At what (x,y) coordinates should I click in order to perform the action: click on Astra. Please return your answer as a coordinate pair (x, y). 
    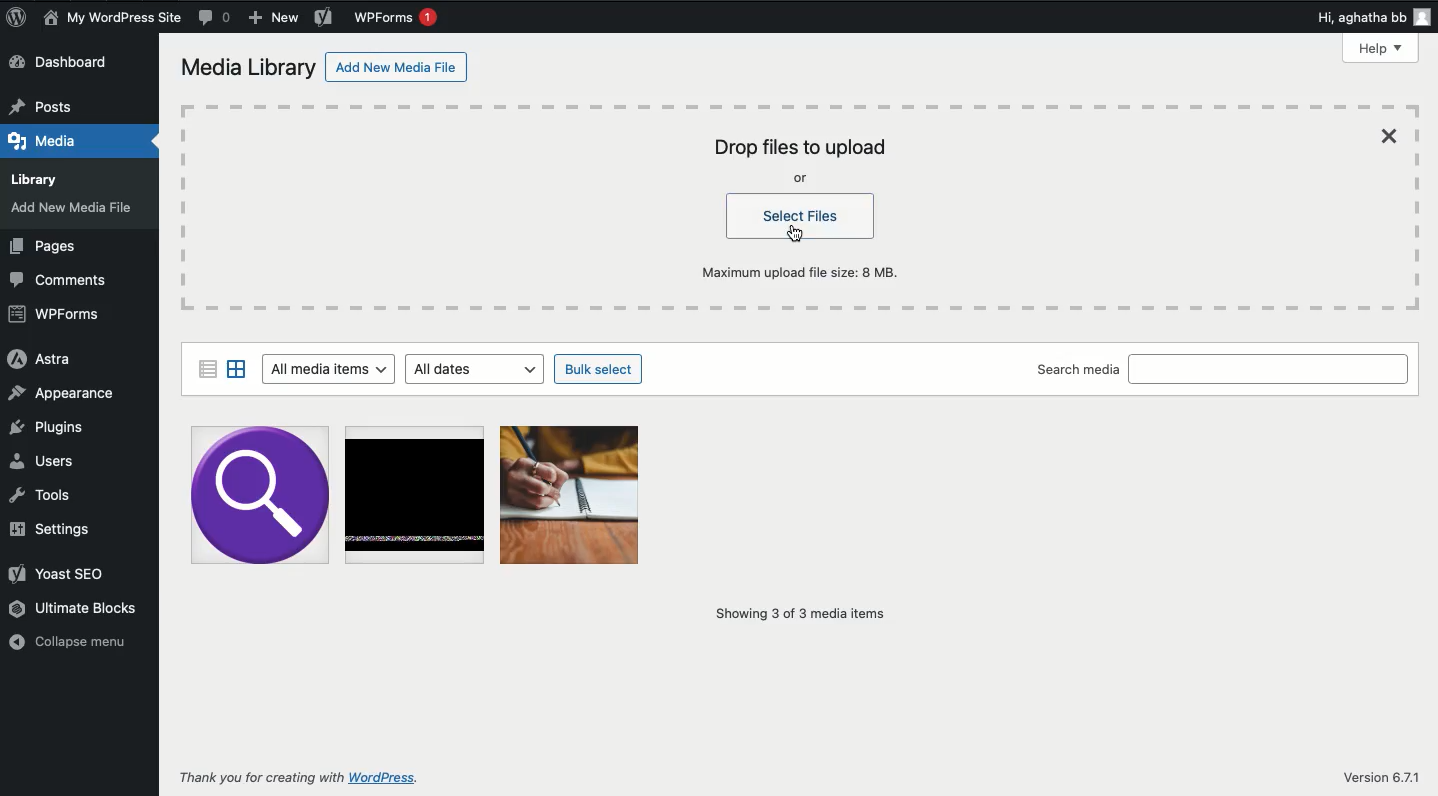
    Looking at the image, I should click on (38, 359).